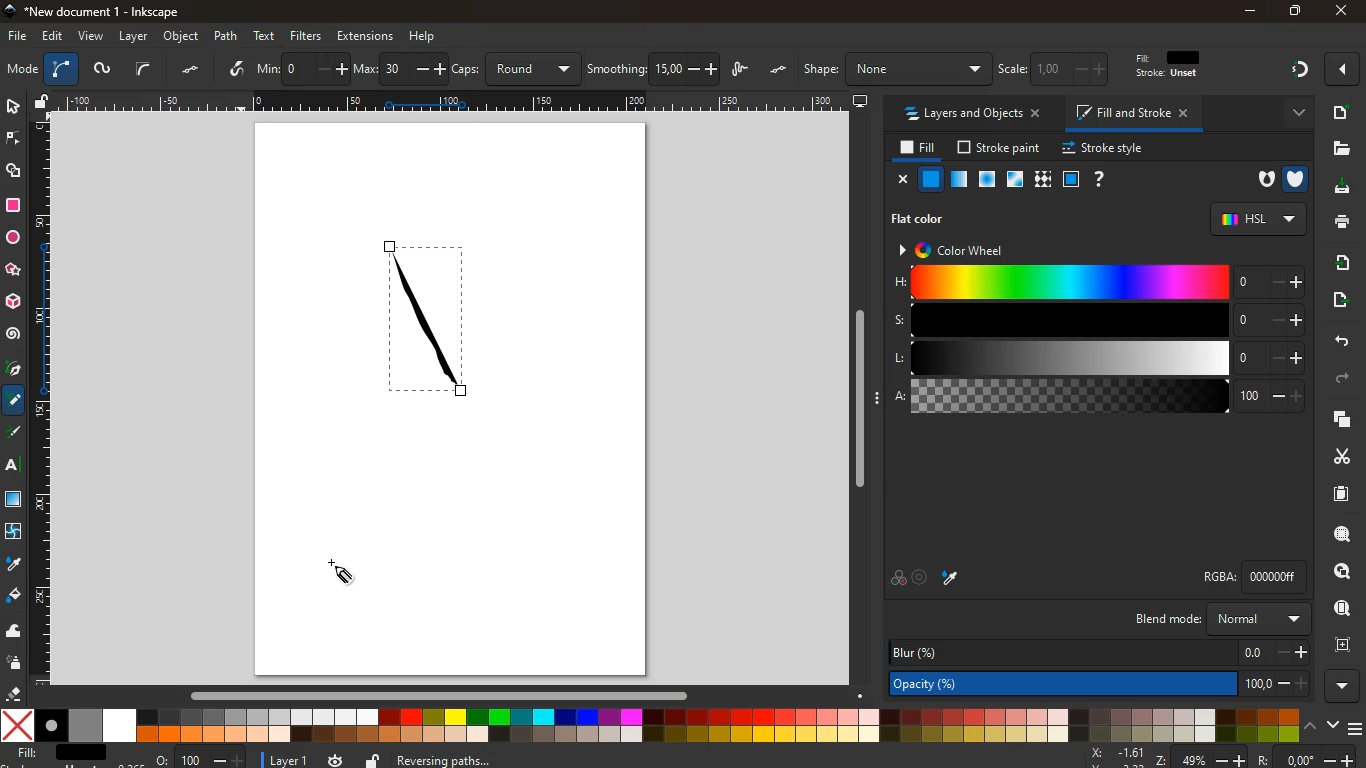  I want to click on caps, so click(520, 69).